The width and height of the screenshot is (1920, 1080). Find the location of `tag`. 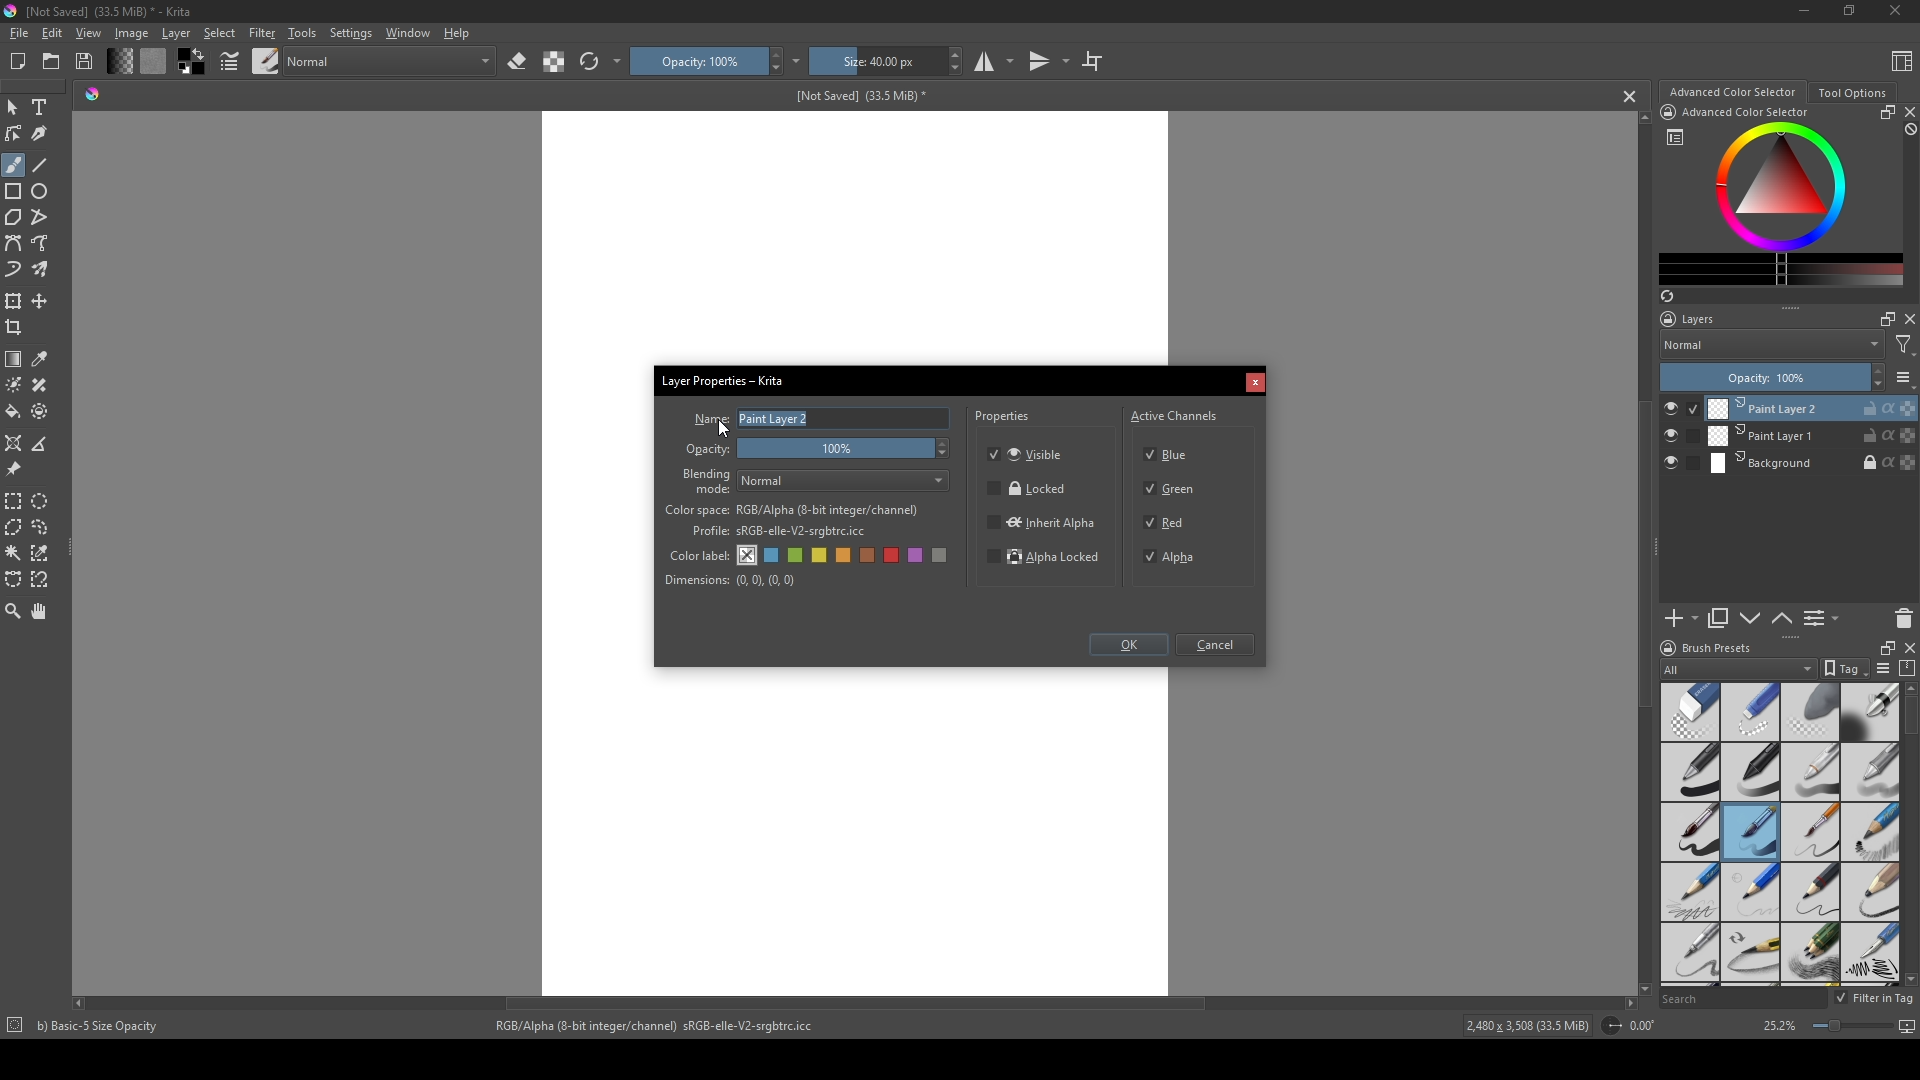

tag is located at coordinates (1843, 669).